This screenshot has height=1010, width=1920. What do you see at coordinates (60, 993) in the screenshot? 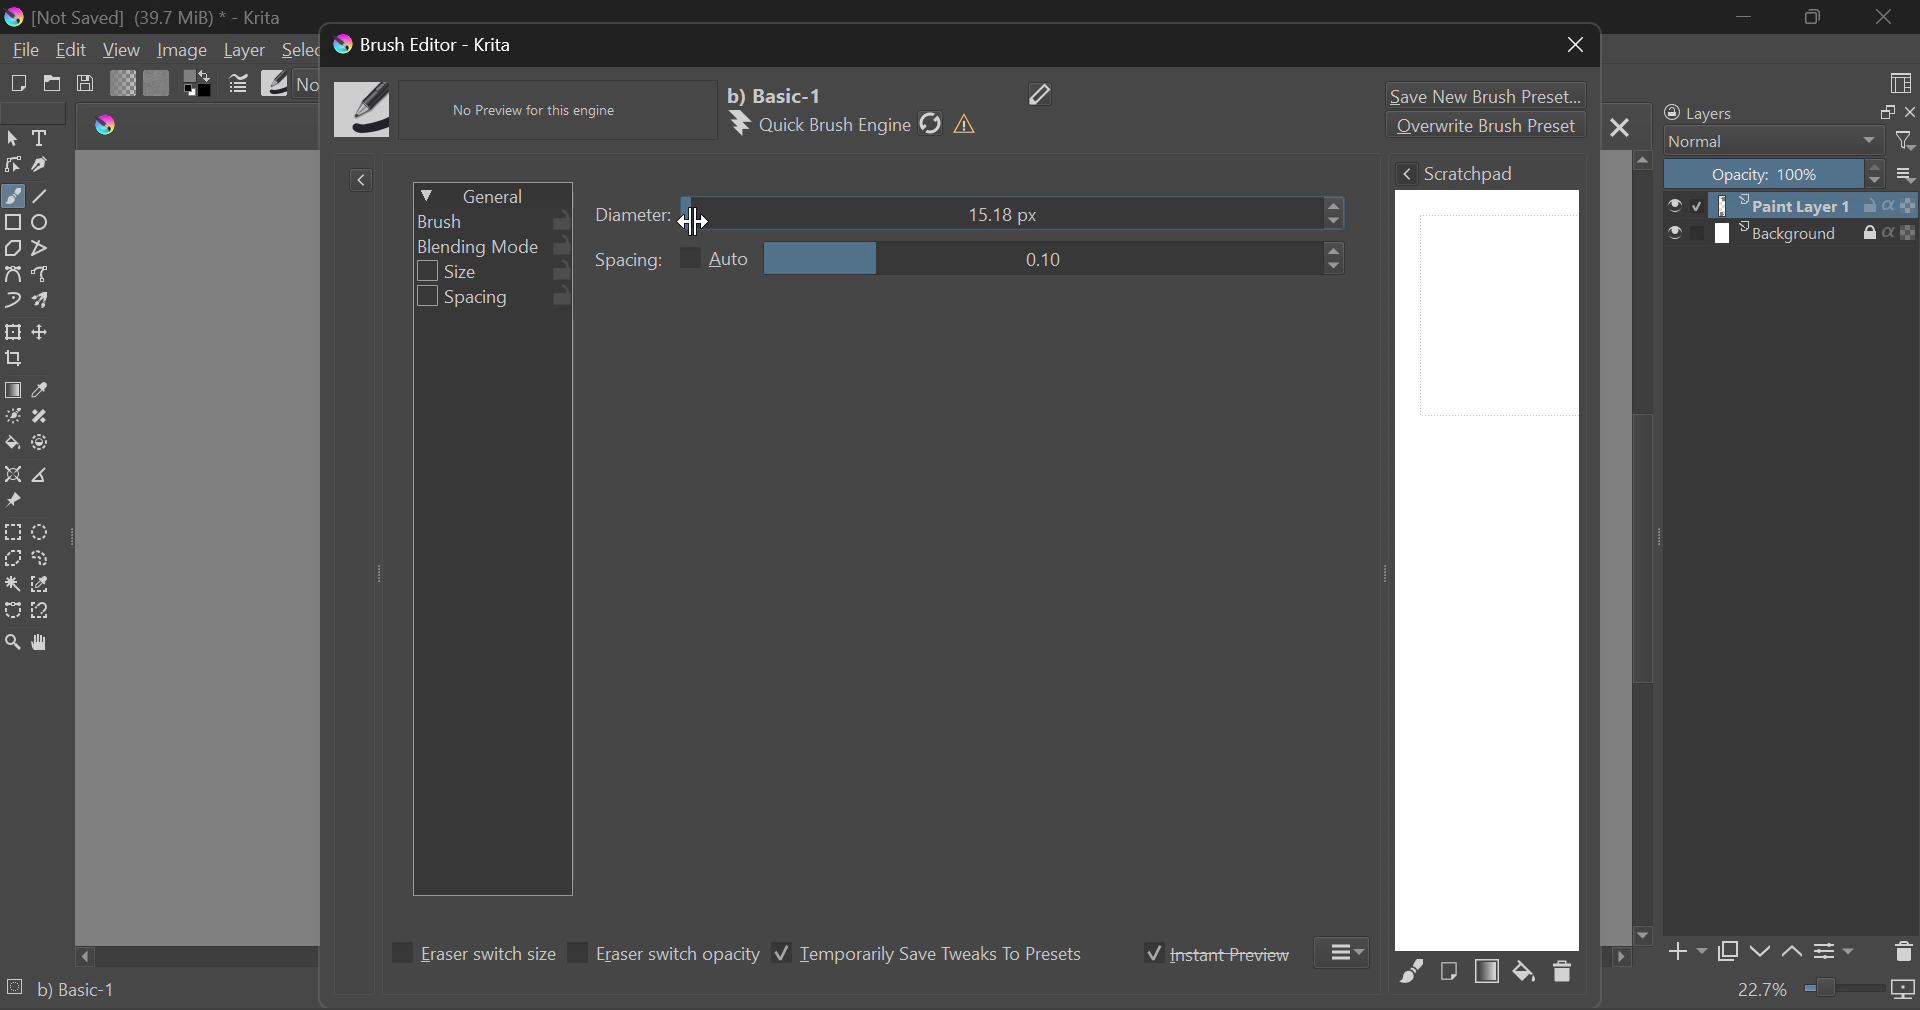
I see `Brush Preset Selected` at bounding box center [60, 993].